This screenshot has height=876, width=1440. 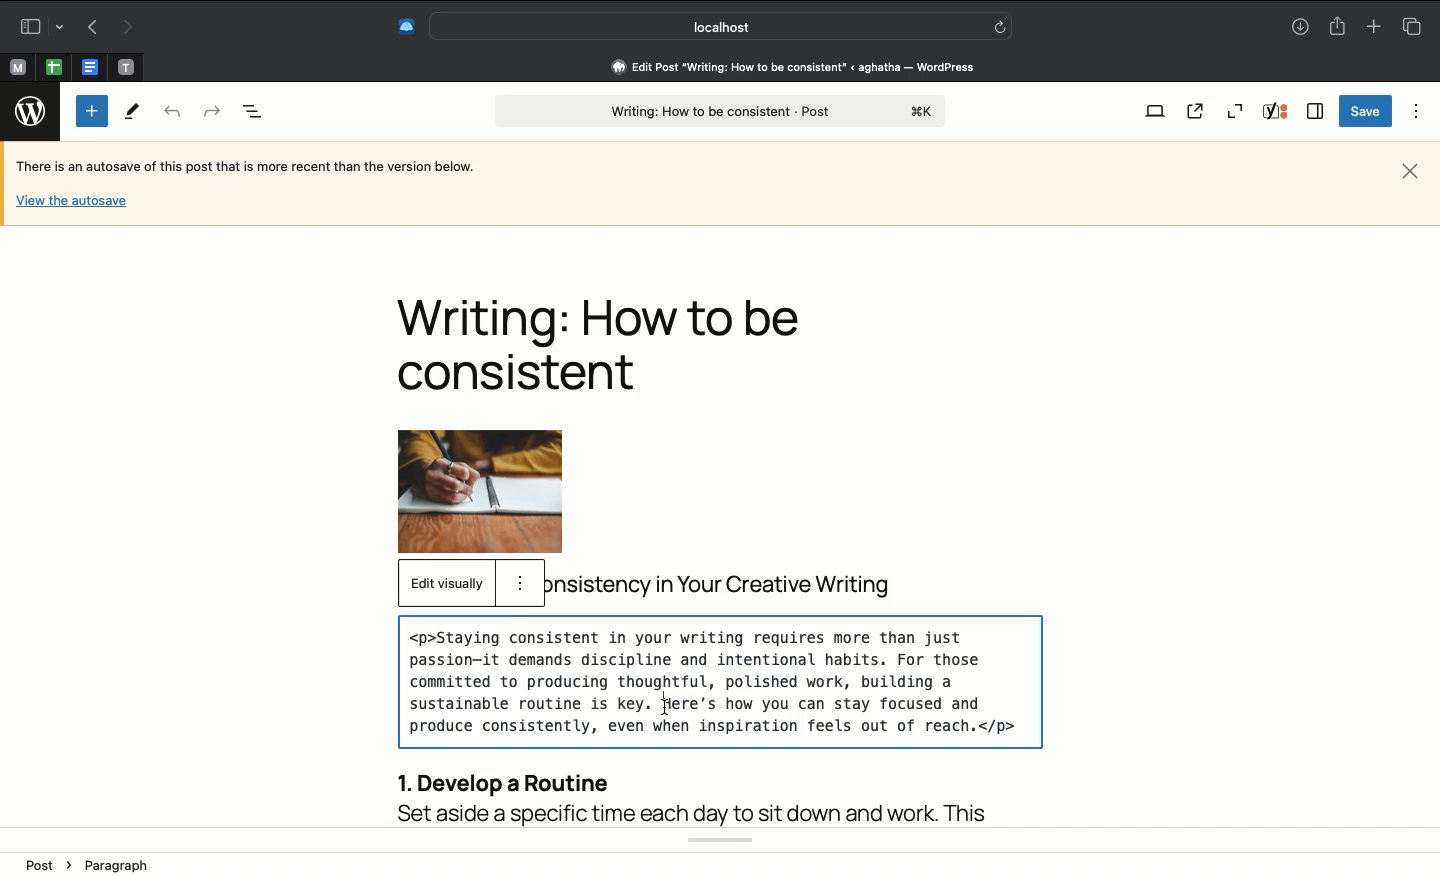 What do you see at coordinates (1316, 111) in the screenshot?
I see `Sidebar` at bounding box center [1316, 111].